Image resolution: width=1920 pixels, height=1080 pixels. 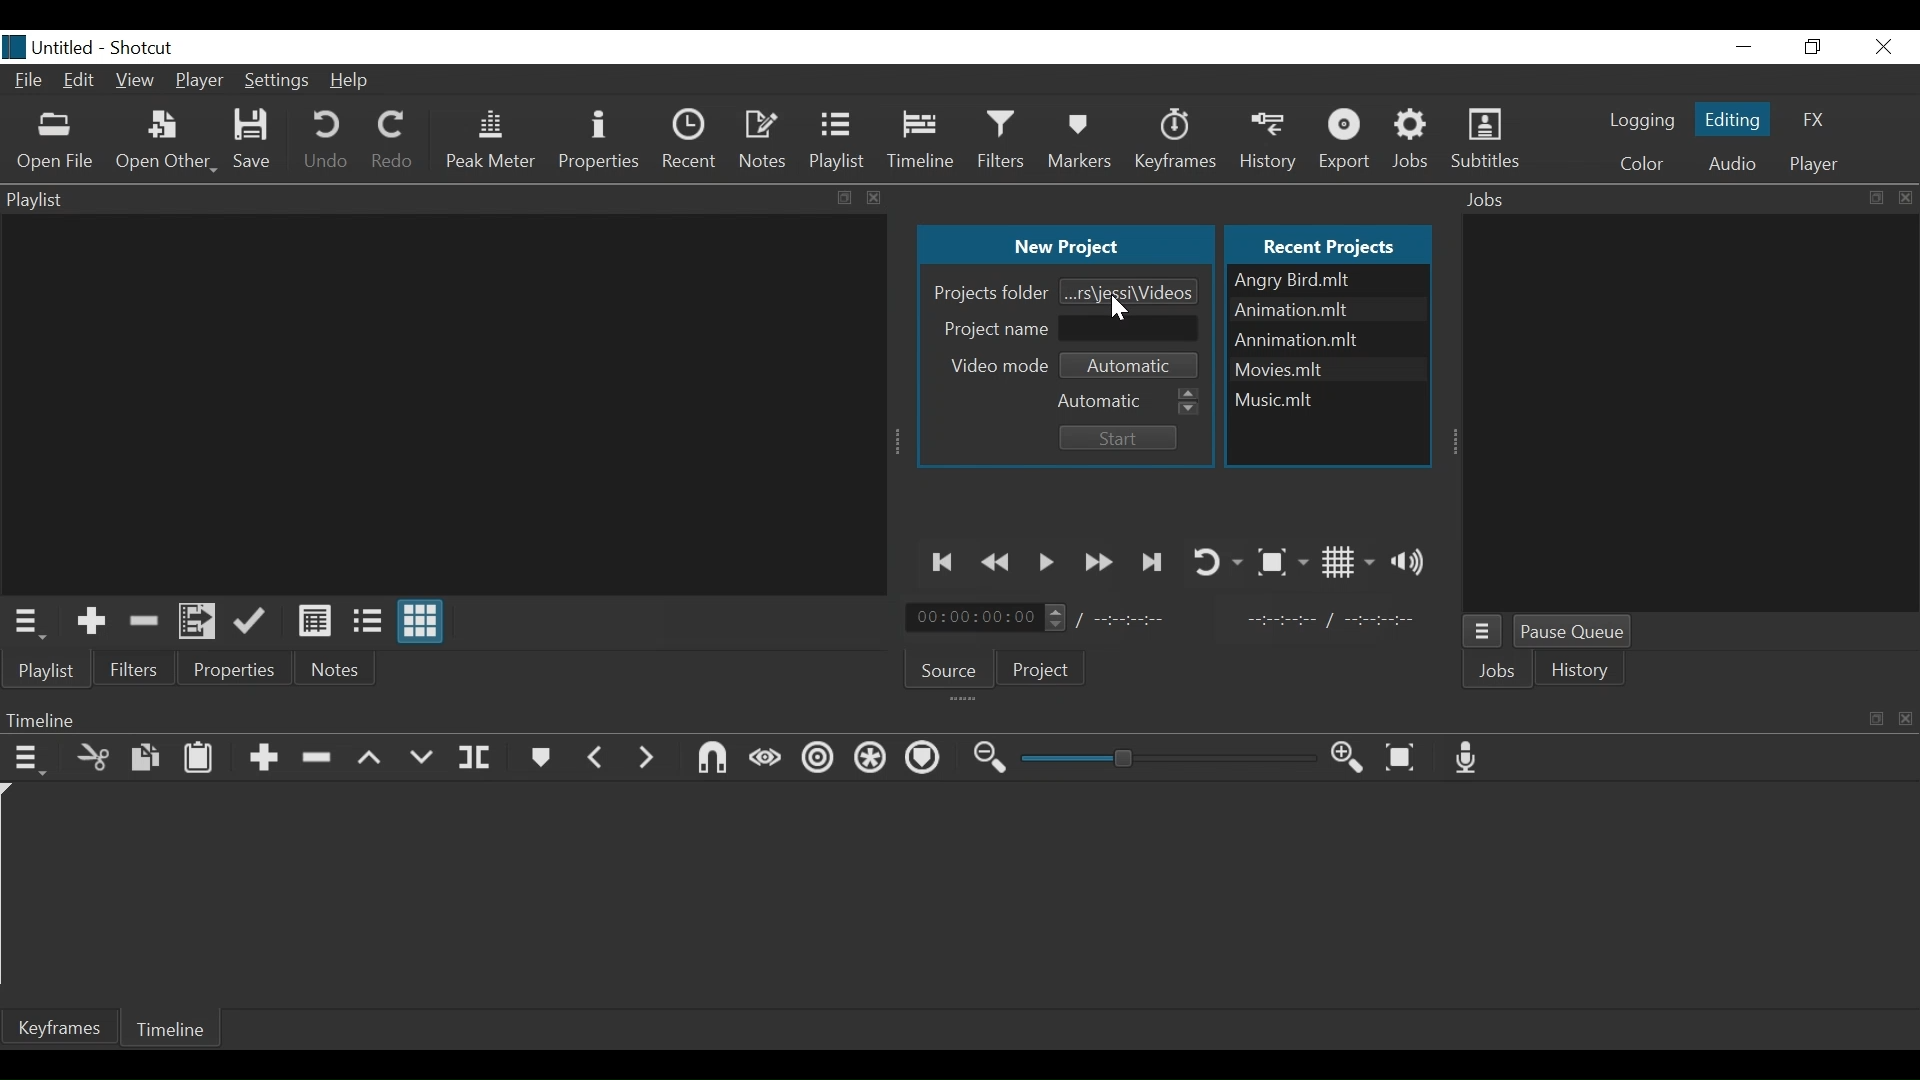 I want to click on Clip Thumbnail, so click(x=438, y=403).